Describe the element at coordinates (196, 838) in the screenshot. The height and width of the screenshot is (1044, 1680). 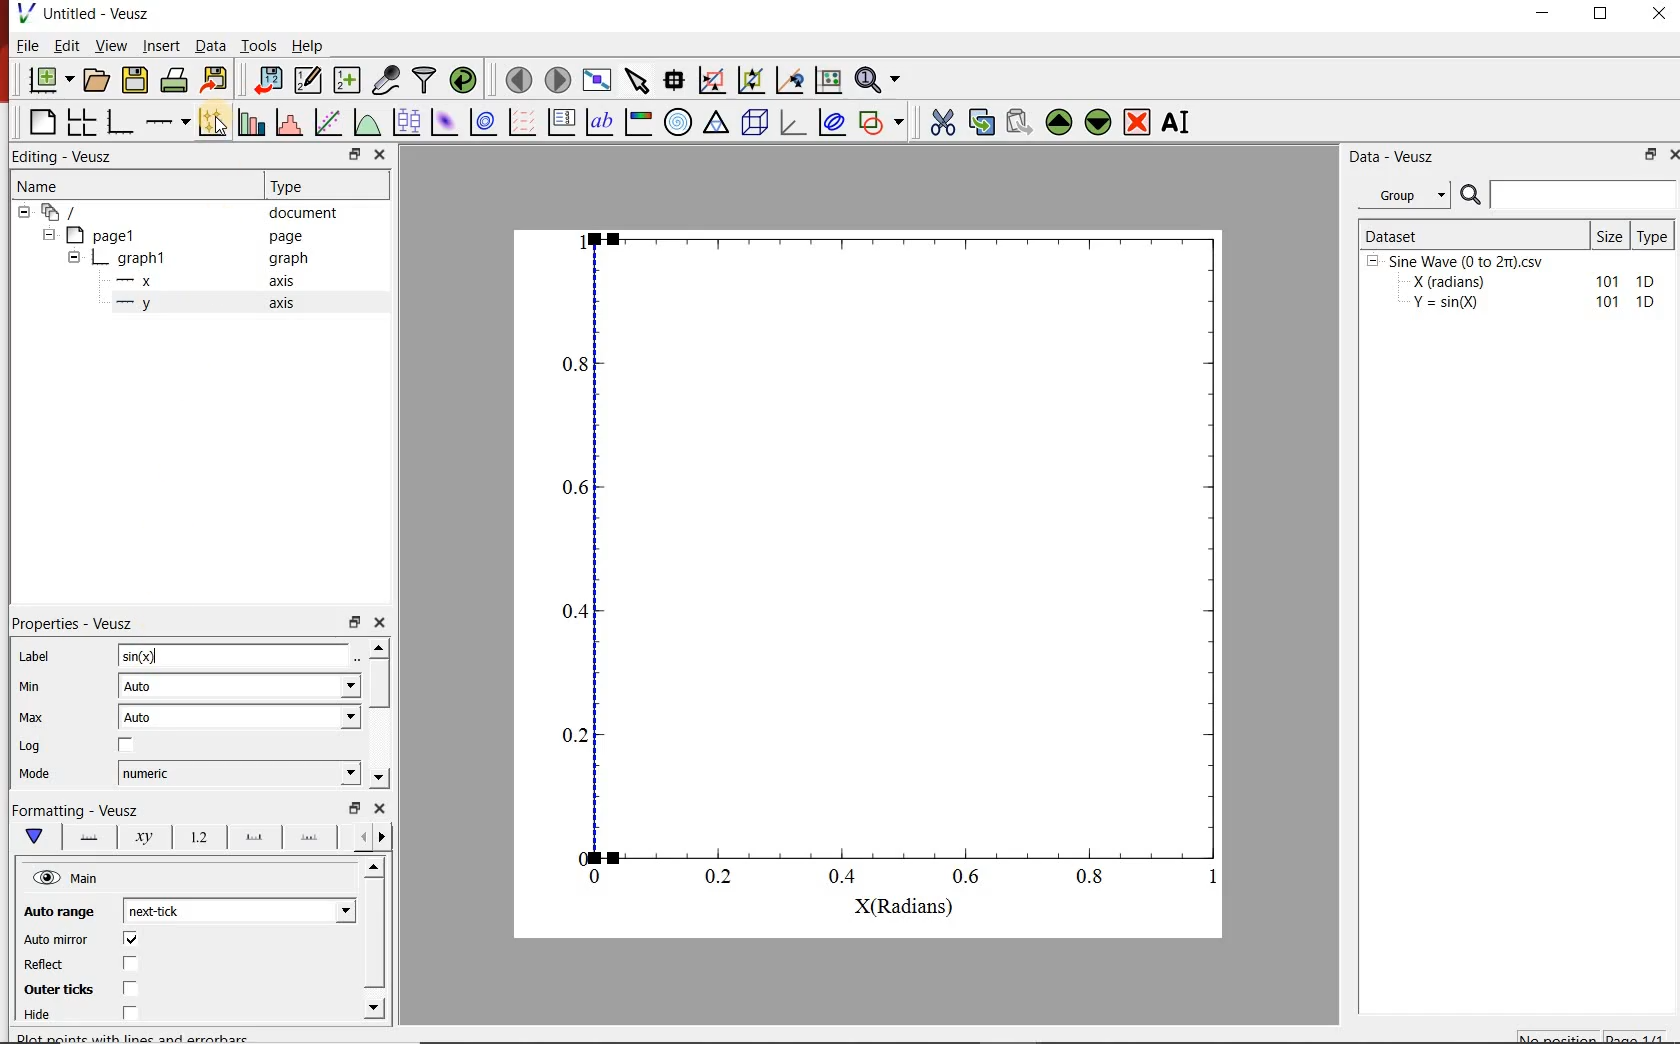
I see `1.2` at that location.